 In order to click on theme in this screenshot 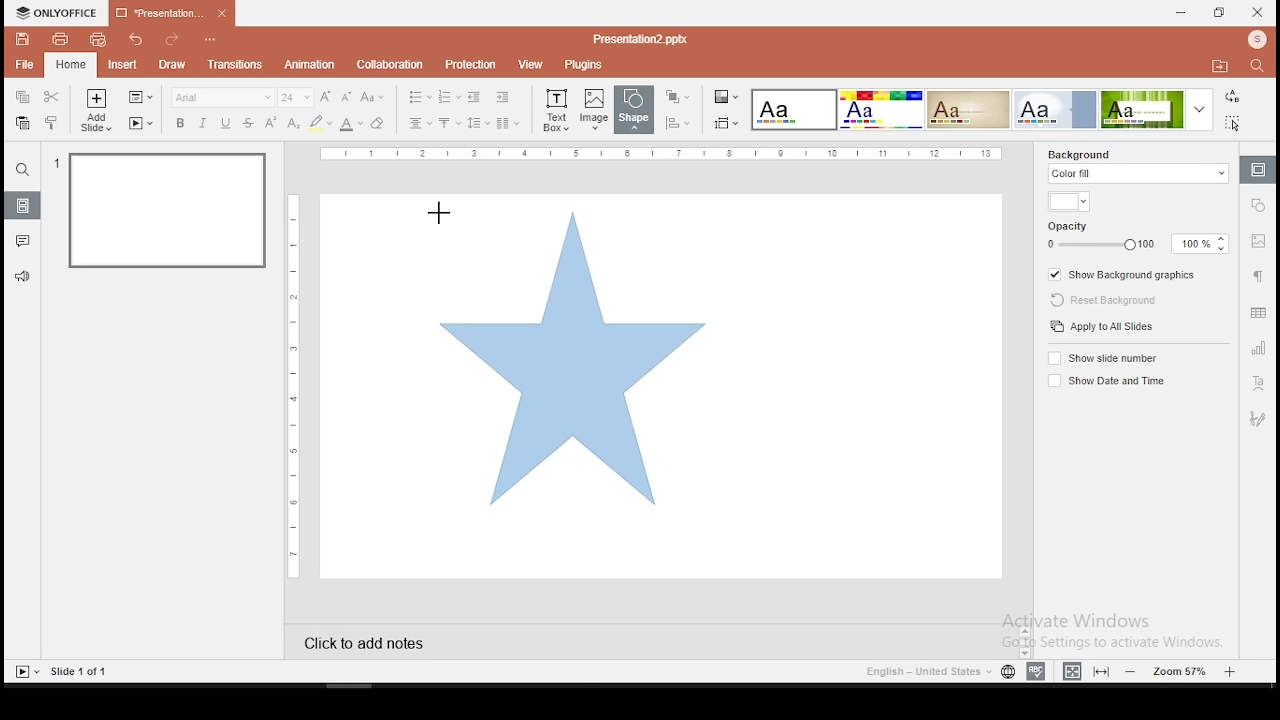, I will do `click(795, 111)`.